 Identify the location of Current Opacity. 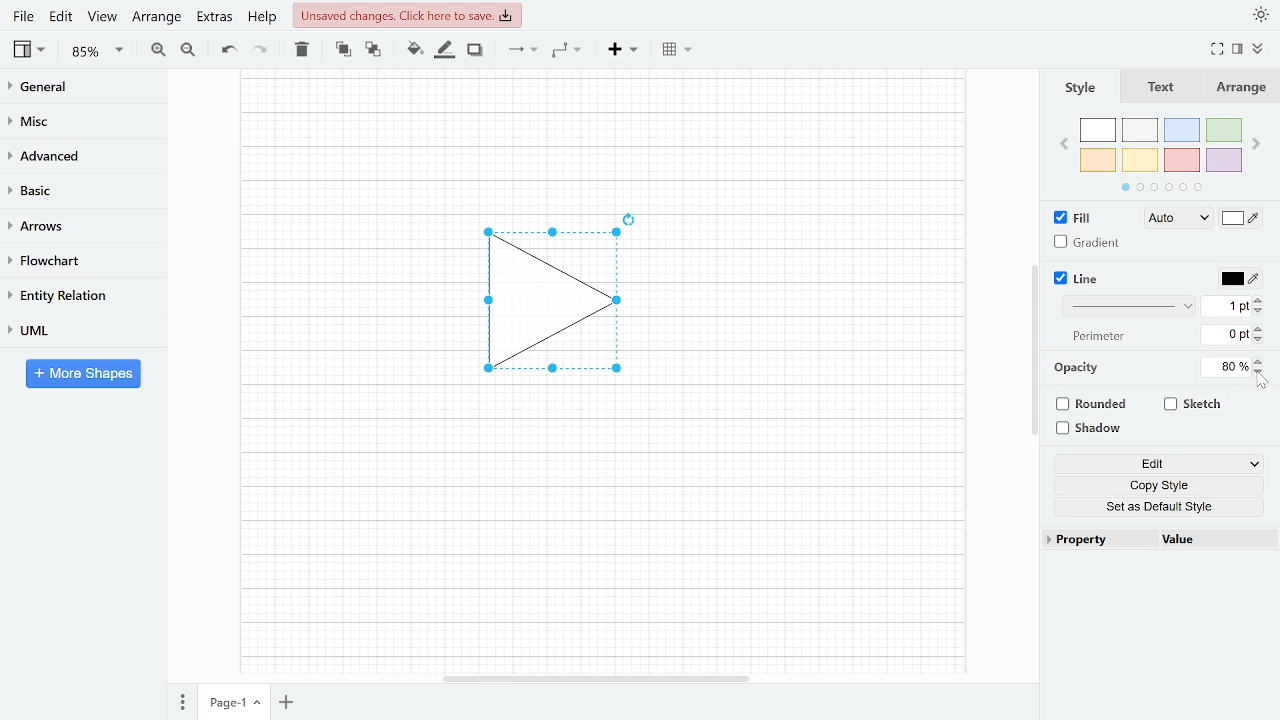
(1223, 366).